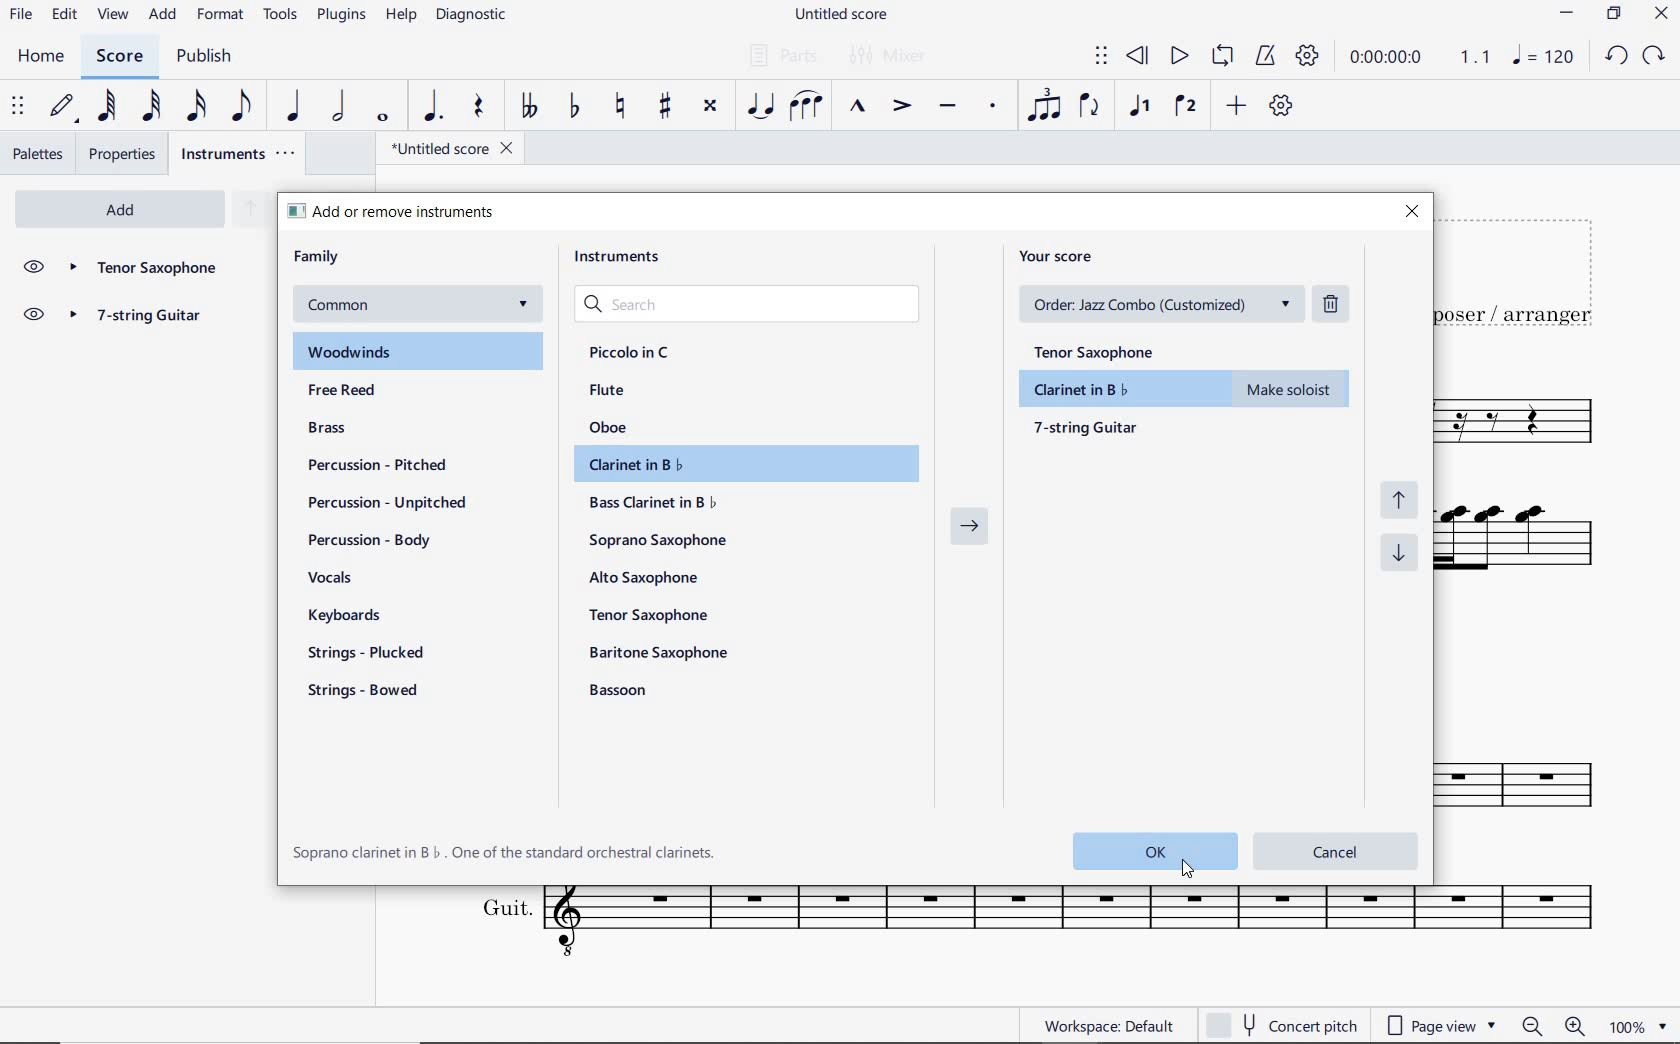  What do you see at coordinates (338, 106) in the screenshot?
I see `HALF NOTE` at bounding box center [338, 106].